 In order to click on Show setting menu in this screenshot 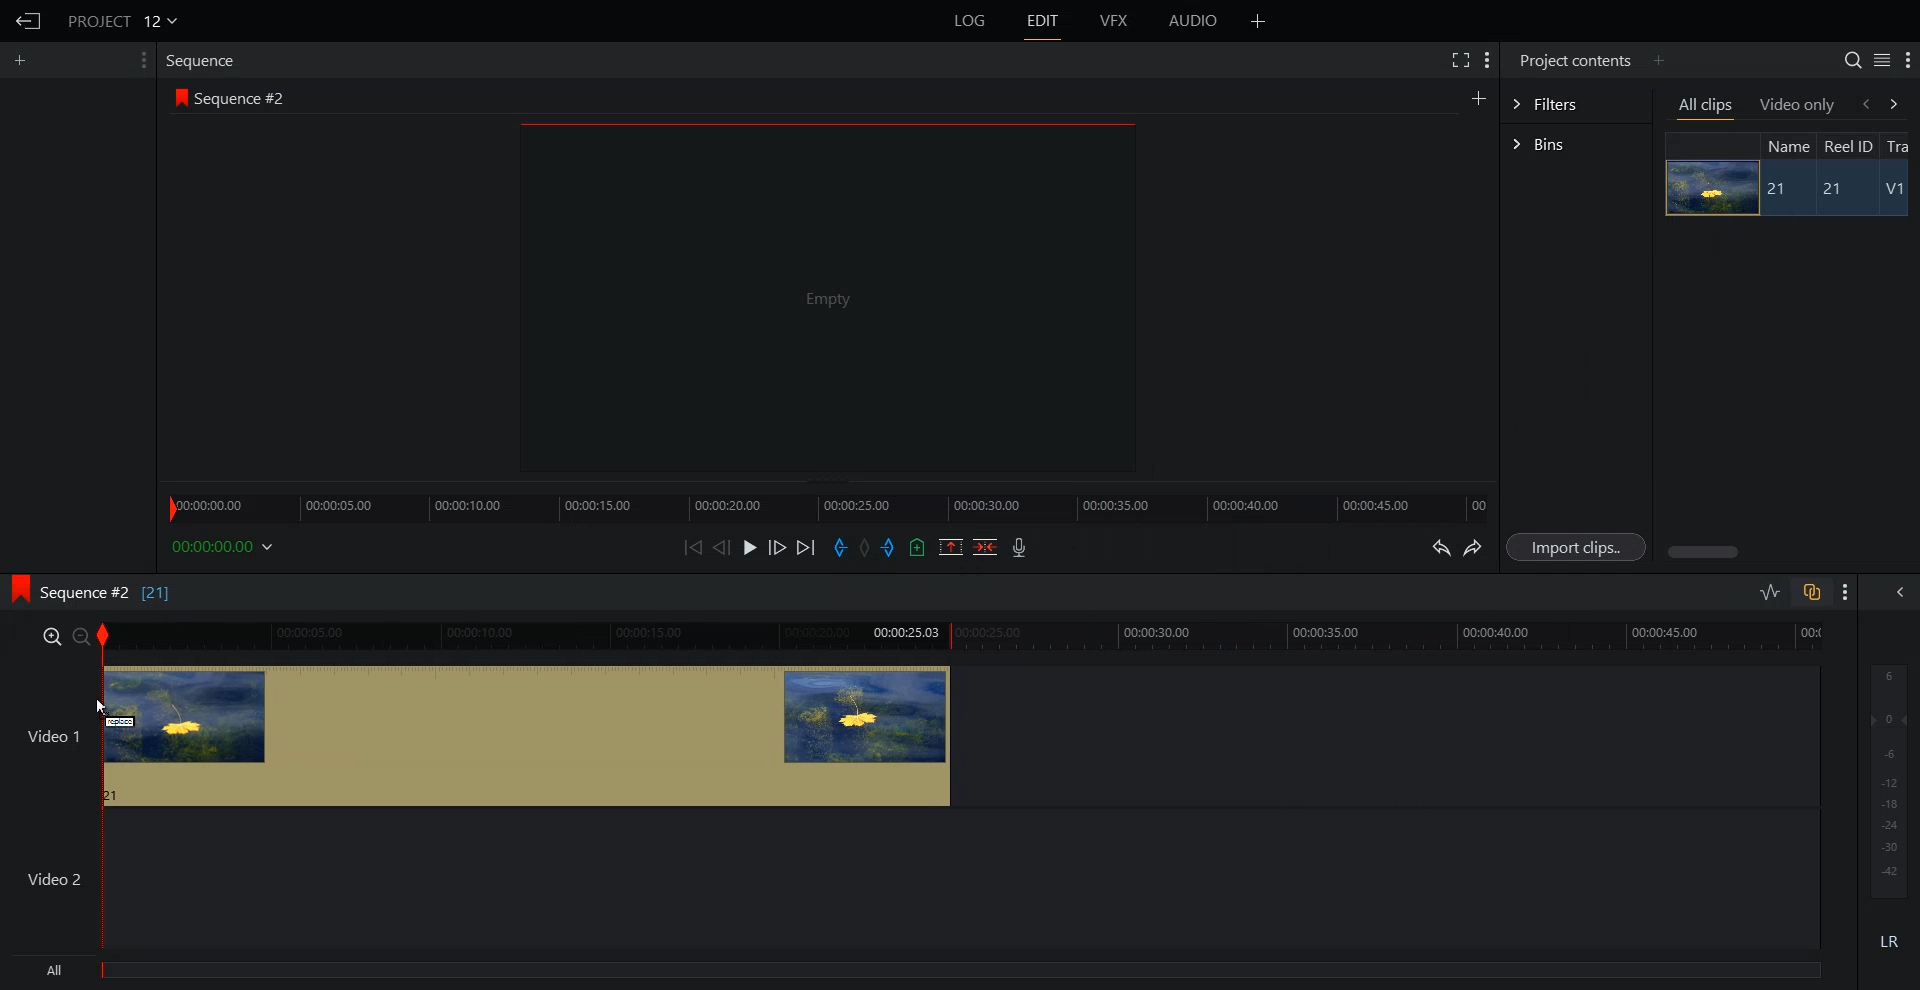, I will do `click(1846, 592)`.